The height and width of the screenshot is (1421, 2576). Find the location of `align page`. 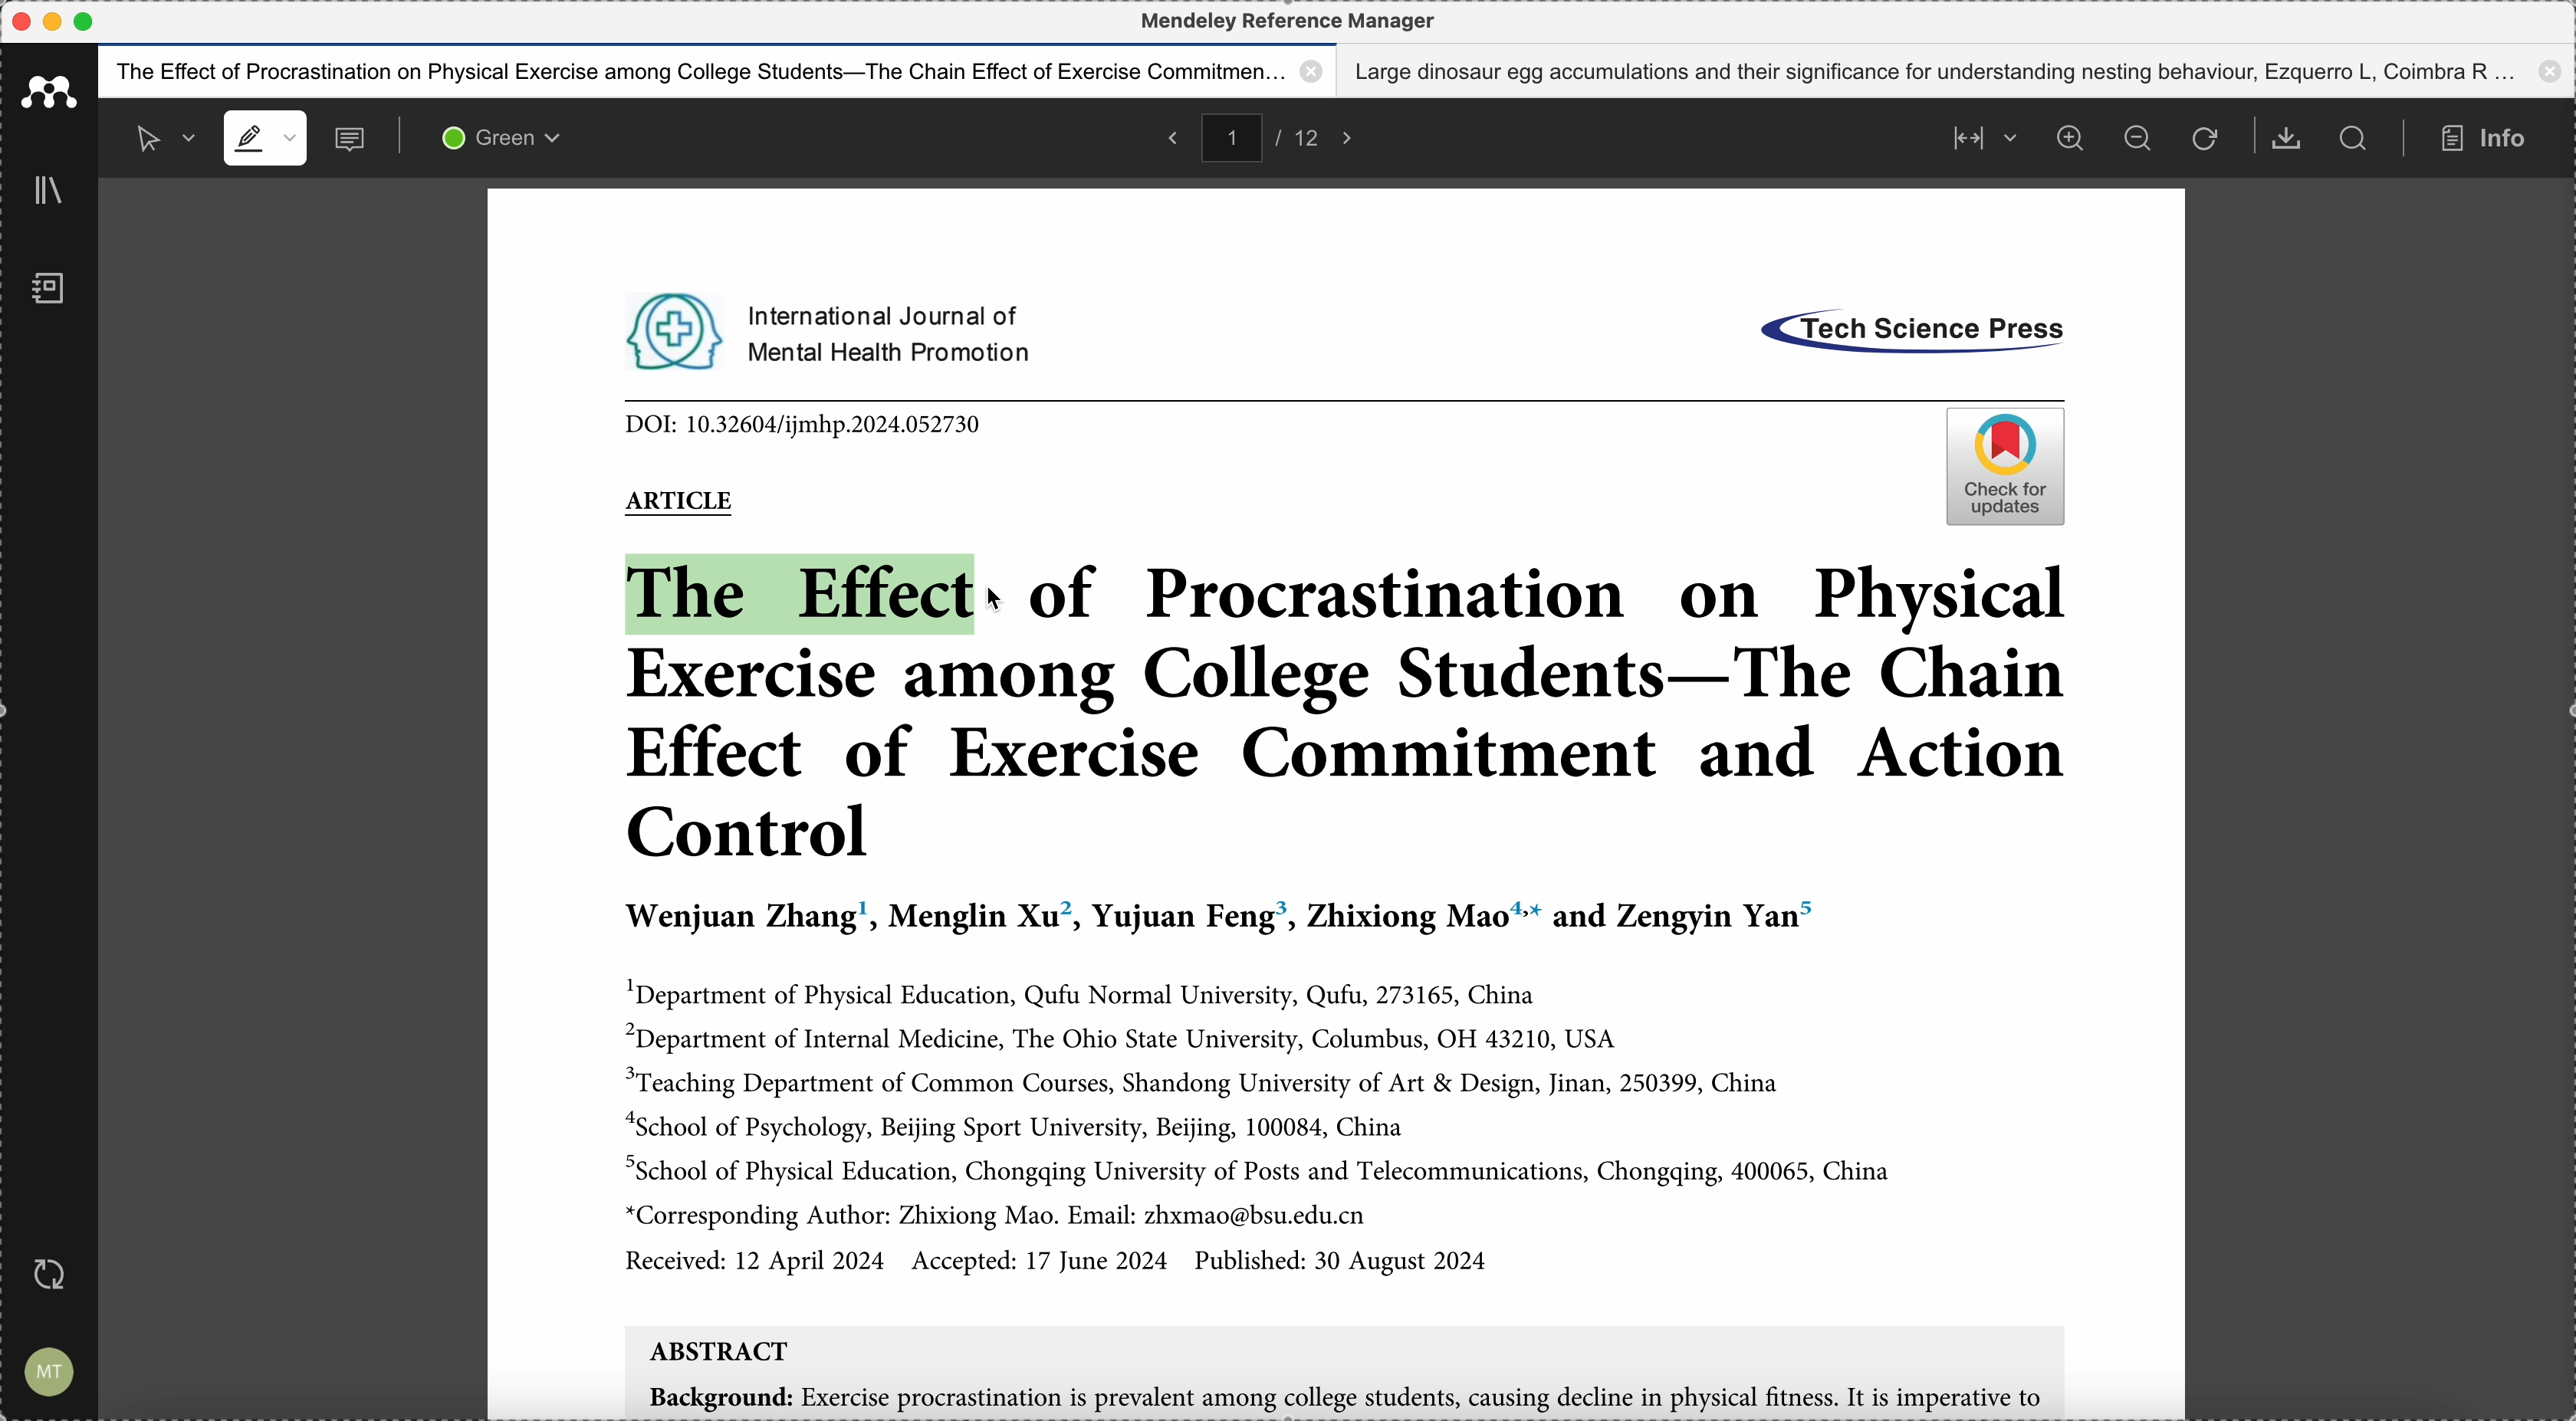

align page is located at coordinates (1979, 136).